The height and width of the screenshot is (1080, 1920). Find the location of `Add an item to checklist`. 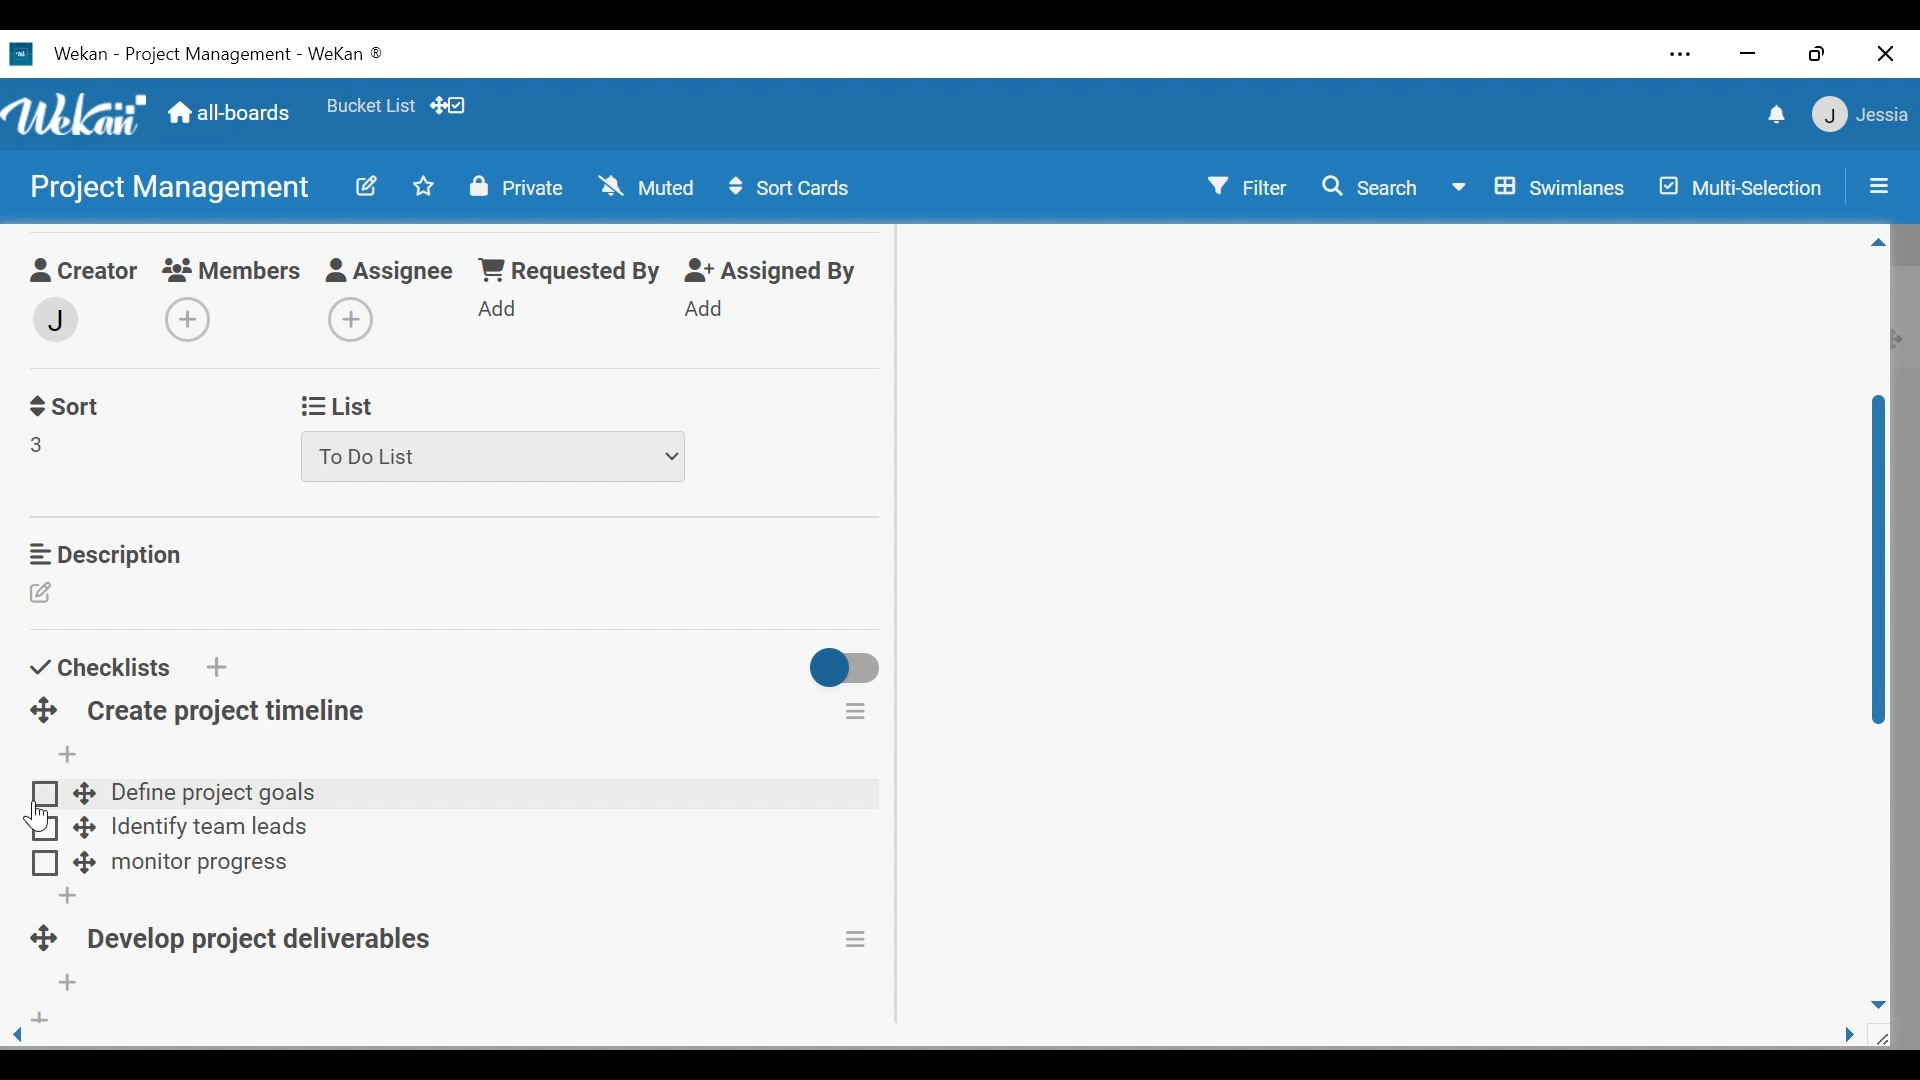

Add an item to checklist is located at coordinates (65, 755).